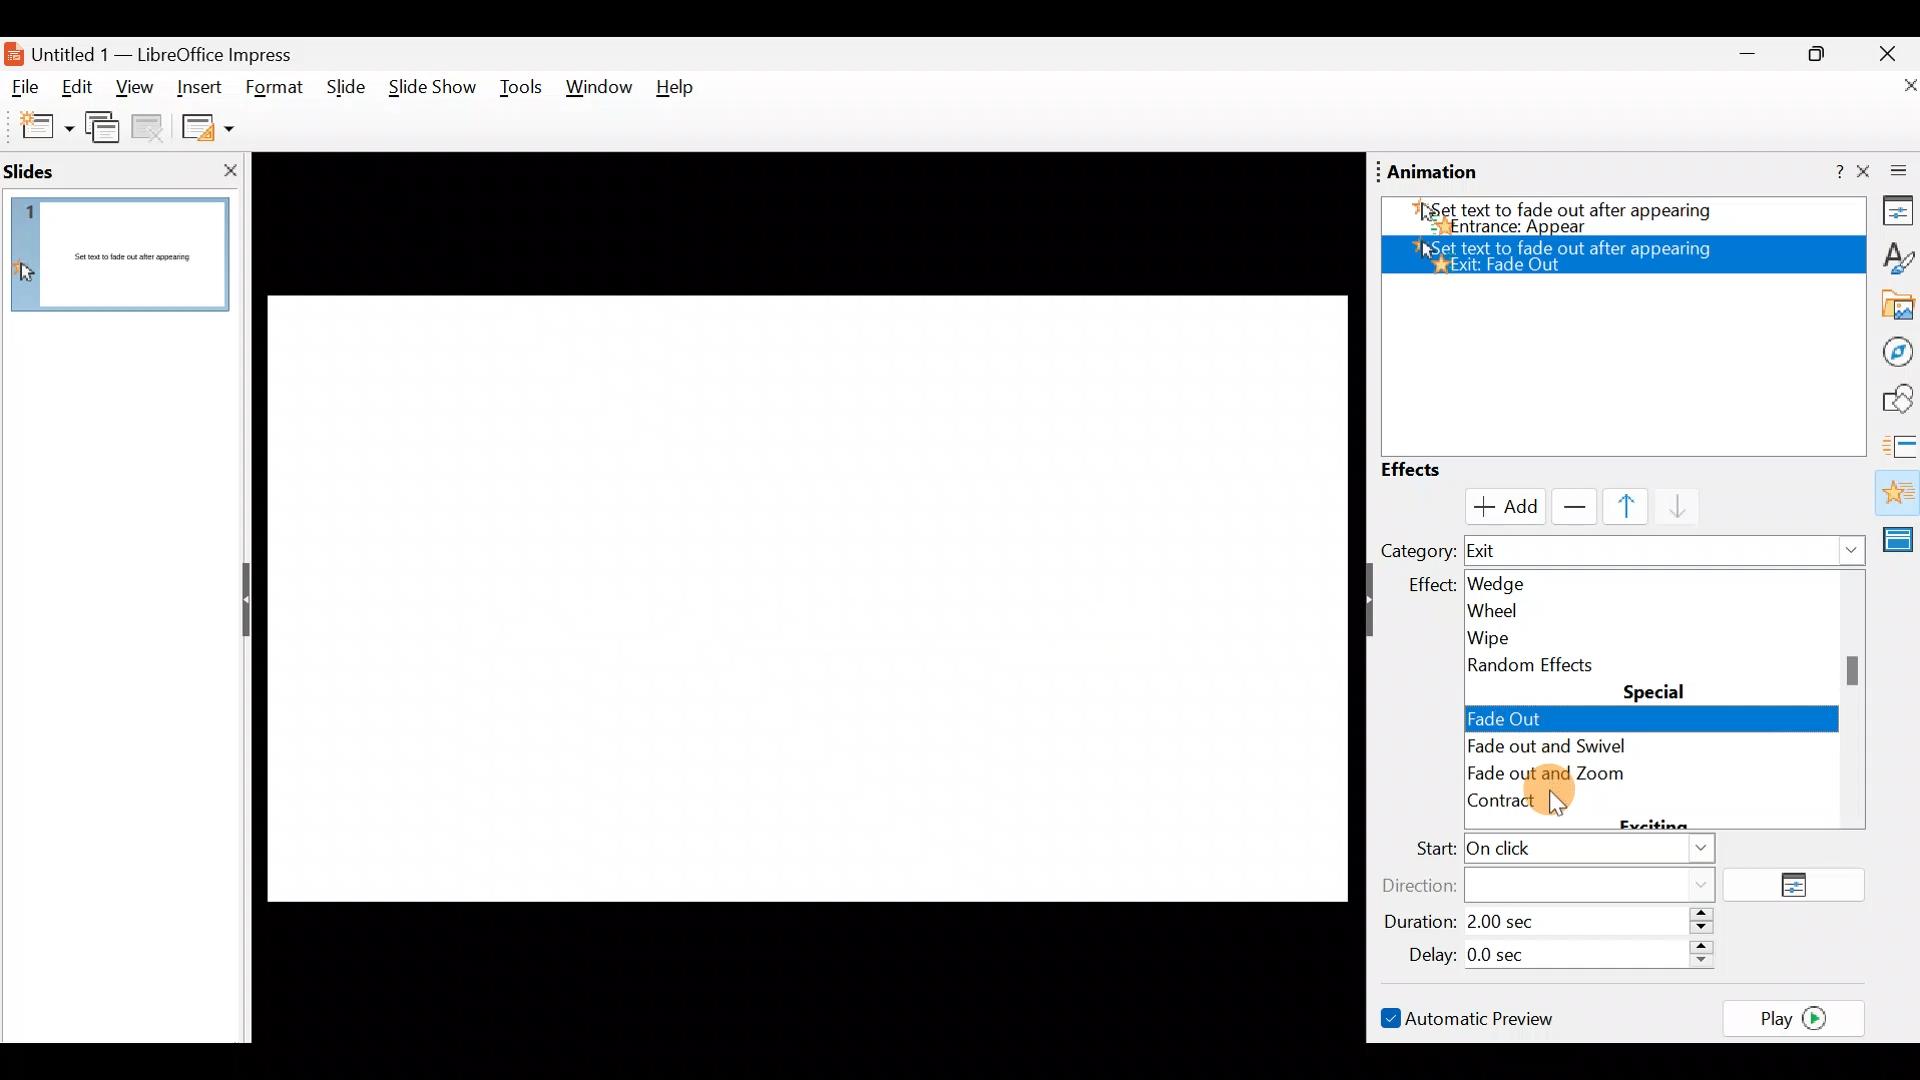 The height and width of the screenshot is (1080, 1920). What do you see at coordinates (121, 259) in the screenshot?
I see `Slide pane` at bounding box center [121, 259].